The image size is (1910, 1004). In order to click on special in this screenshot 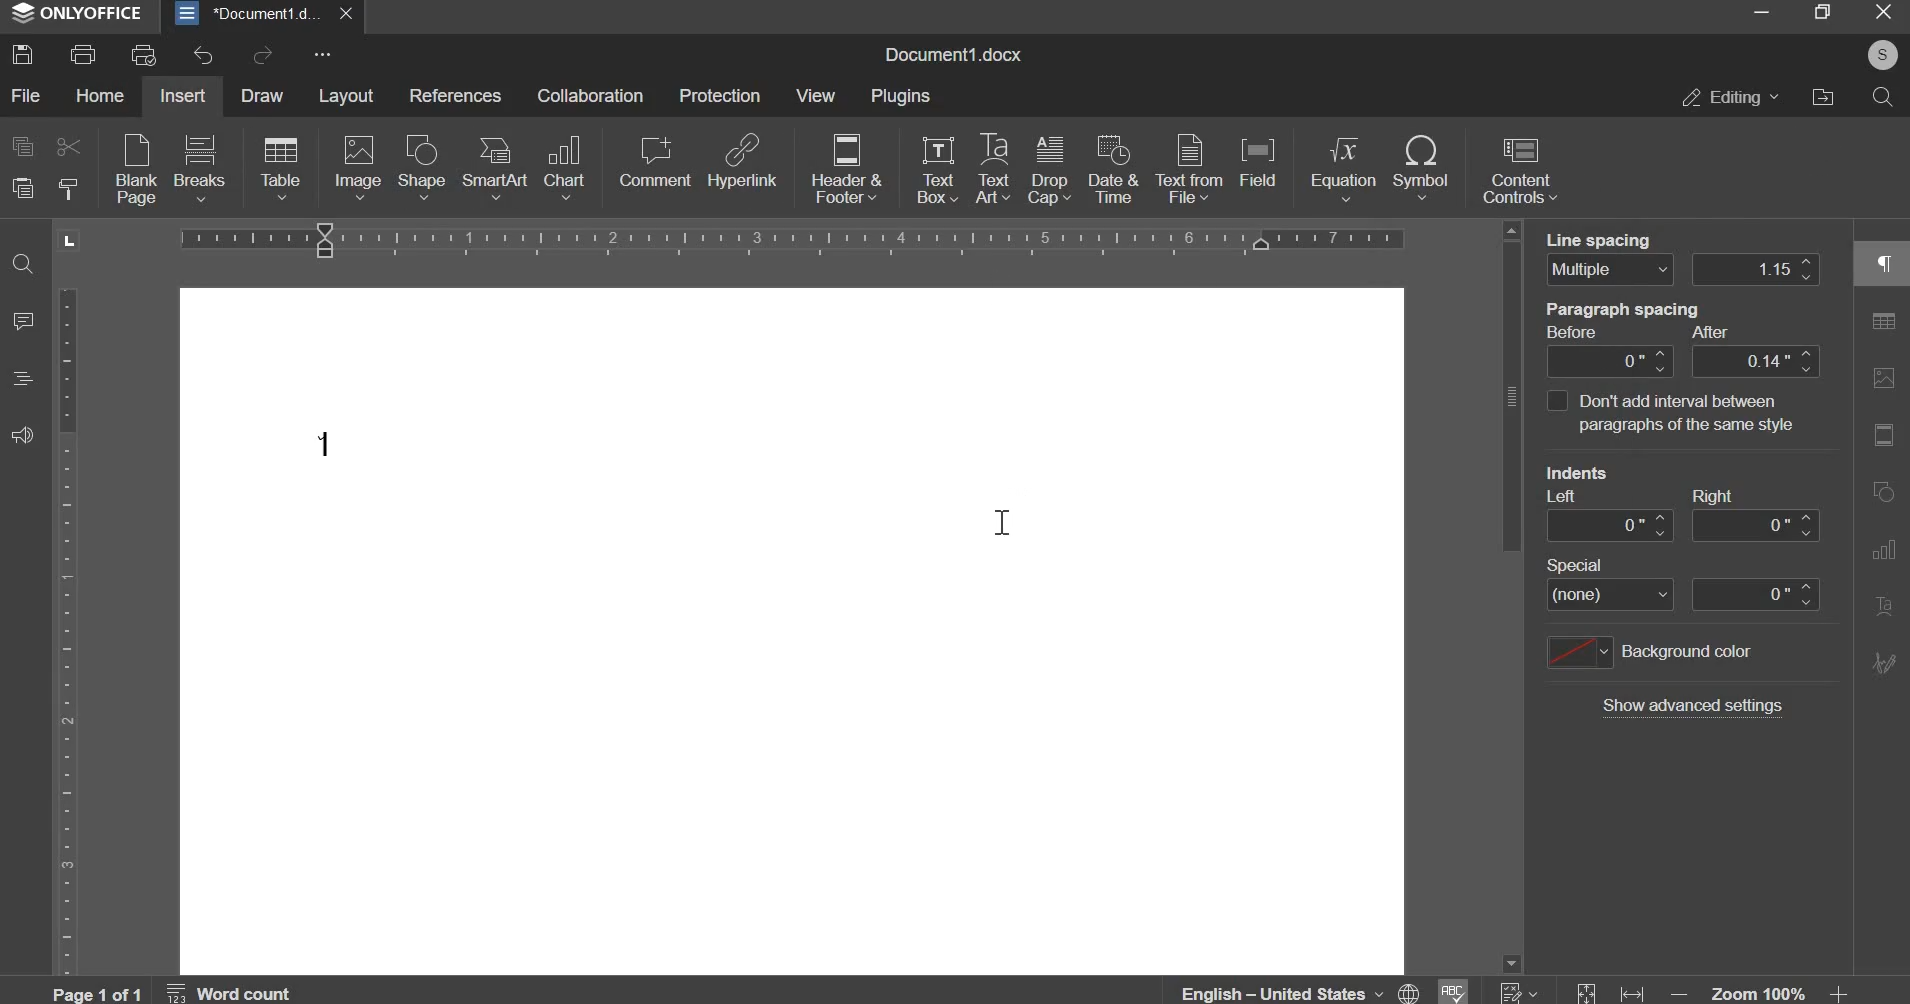, I will do `click(1682, 595)`.